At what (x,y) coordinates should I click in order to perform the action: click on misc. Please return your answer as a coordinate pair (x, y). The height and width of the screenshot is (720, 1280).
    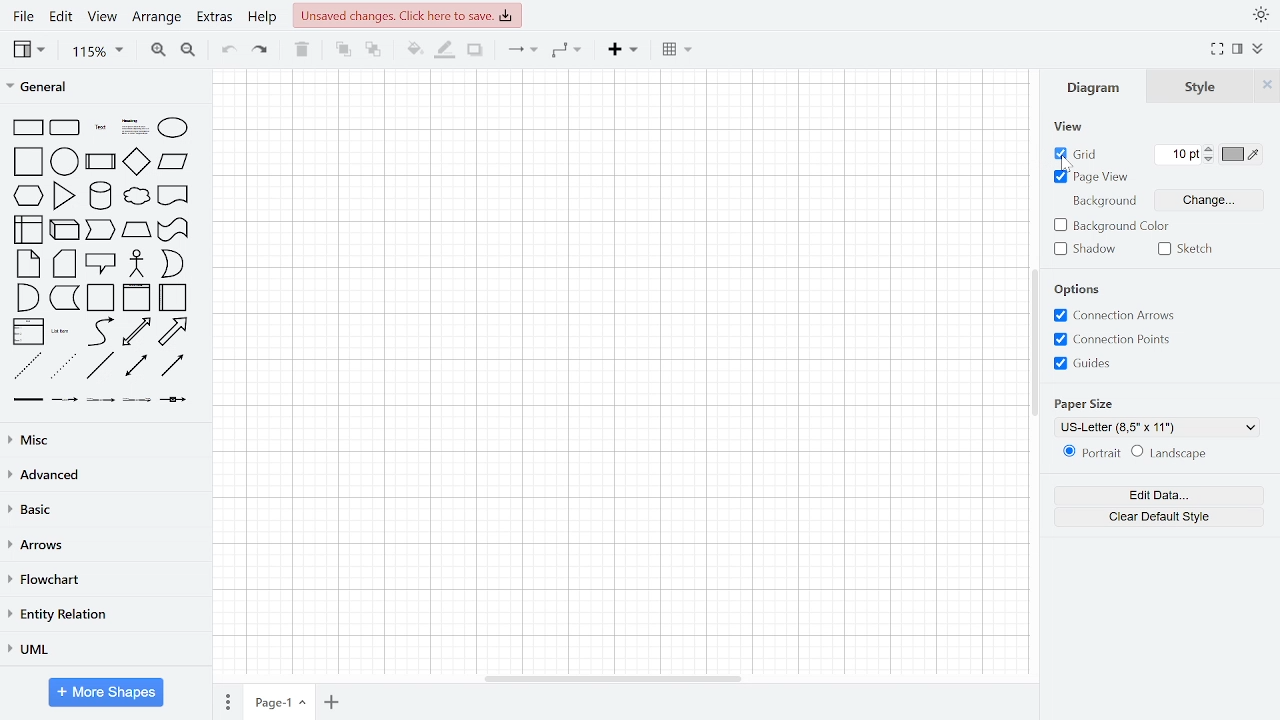
    Looking at the image, I should click on (102, 437).